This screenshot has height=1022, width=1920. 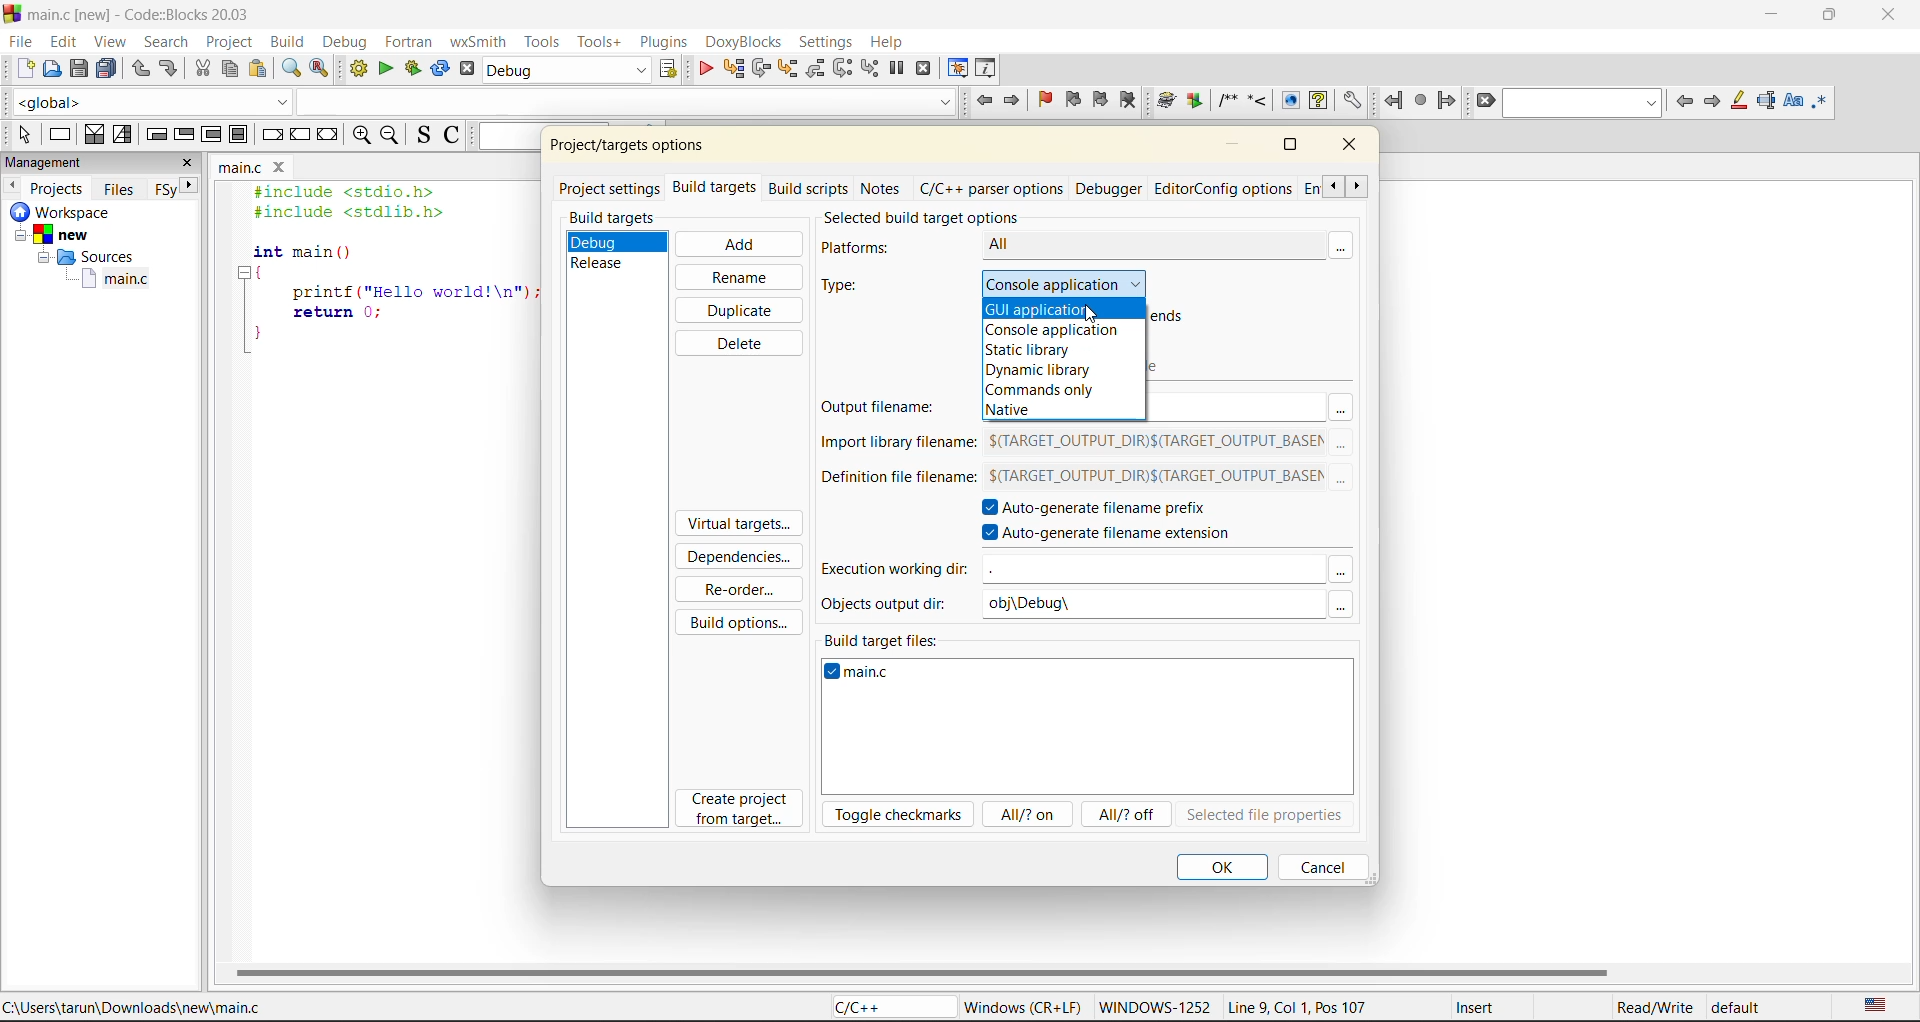 I want to click on Run HTML Help documentation, so click(x=1320, y=101).